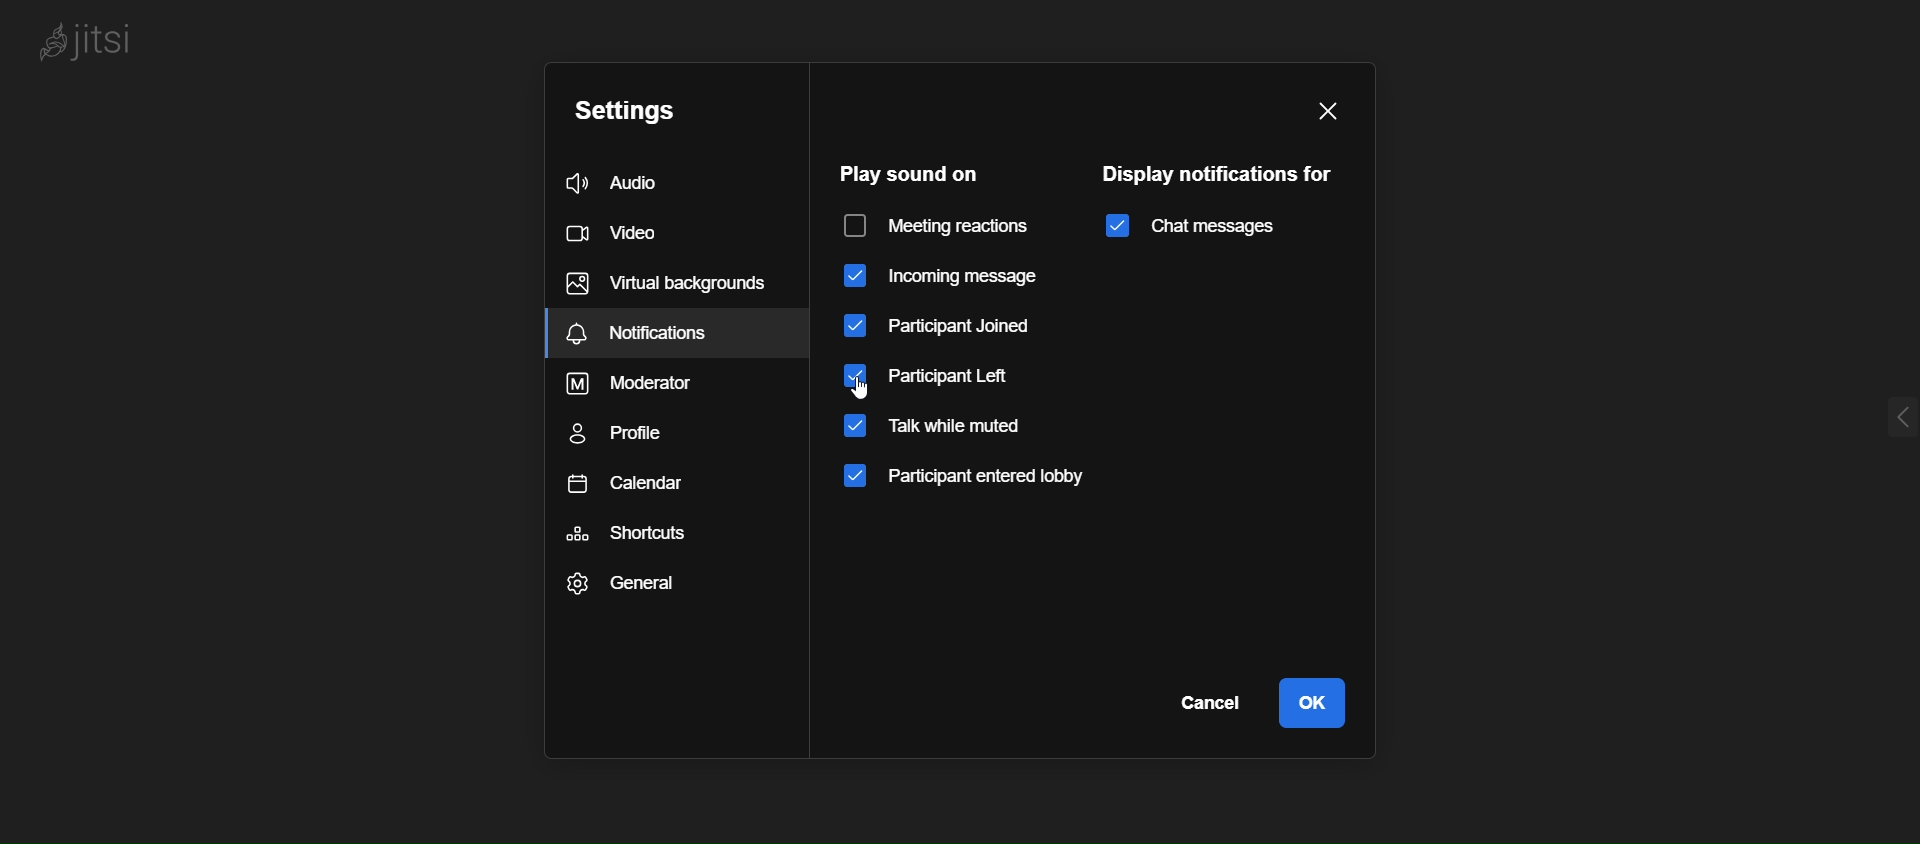  What do you see at coordinates (943, 328) in the screenshot?
I see `participant joined` at bounding box center [943, 328].